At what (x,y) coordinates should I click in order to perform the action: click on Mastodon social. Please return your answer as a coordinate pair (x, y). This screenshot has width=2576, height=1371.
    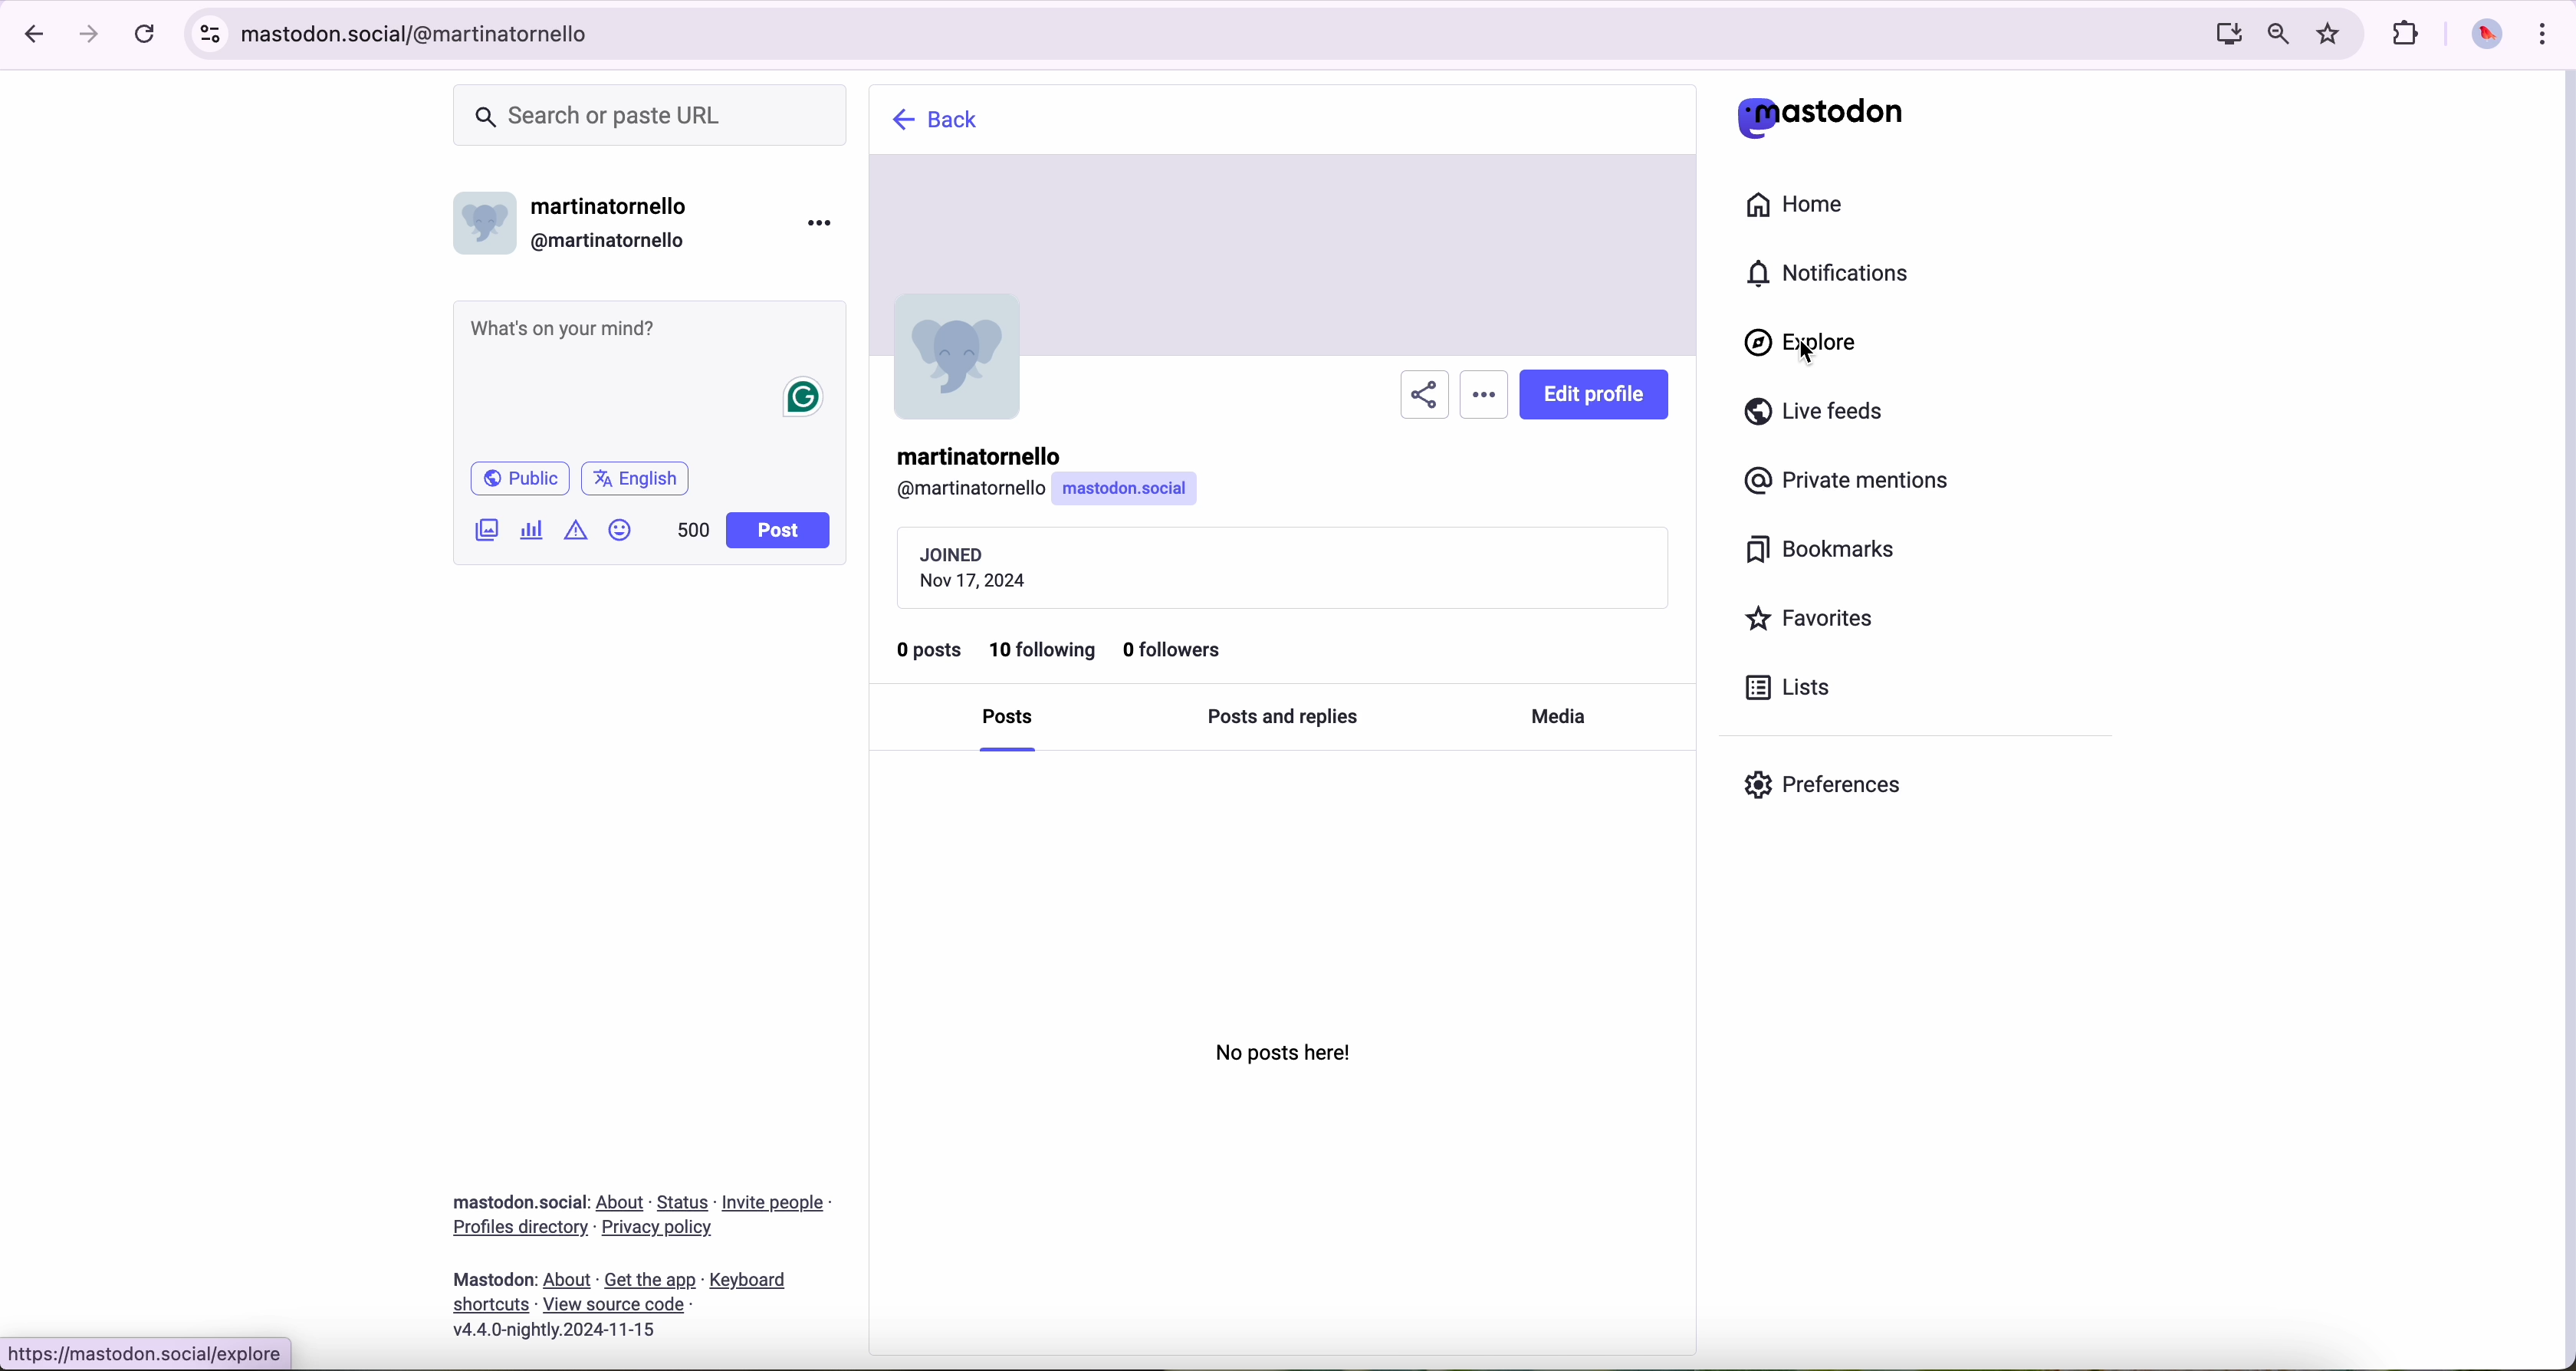
    Looking at the image, I should click on (515, 1202).